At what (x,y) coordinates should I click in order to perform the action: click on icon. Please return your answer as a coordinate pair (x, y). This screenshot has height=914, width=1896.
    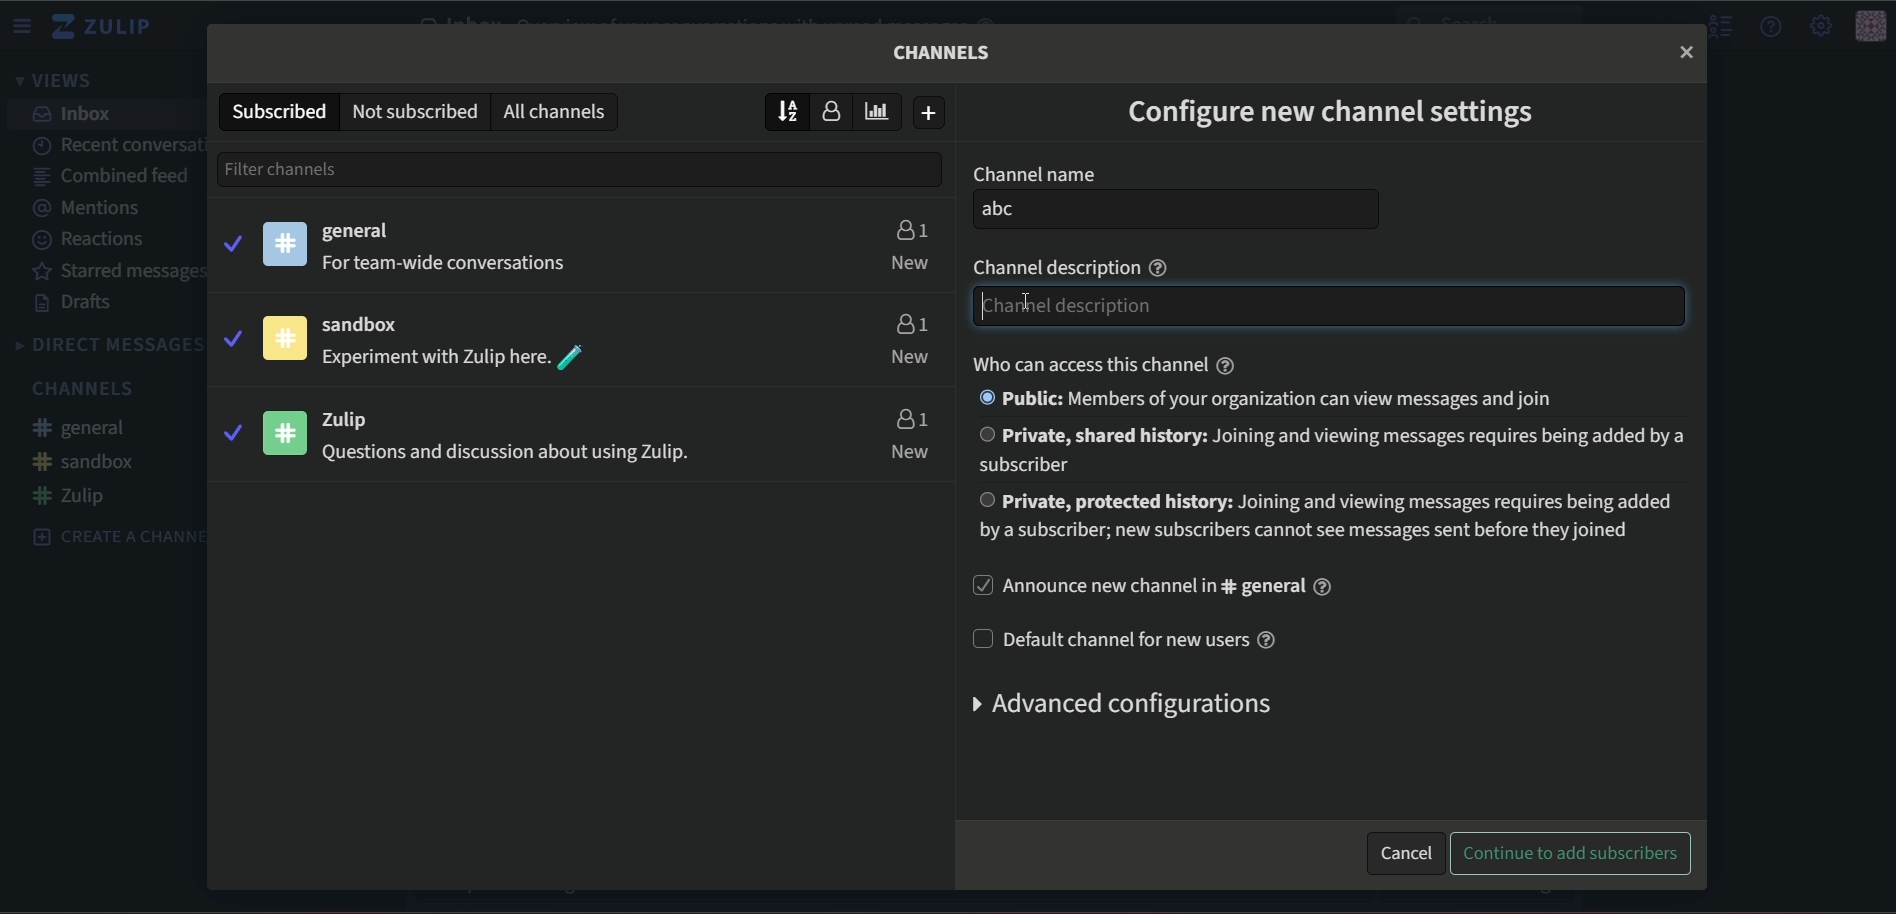
    Looking at the image, I should click on (282, 430).